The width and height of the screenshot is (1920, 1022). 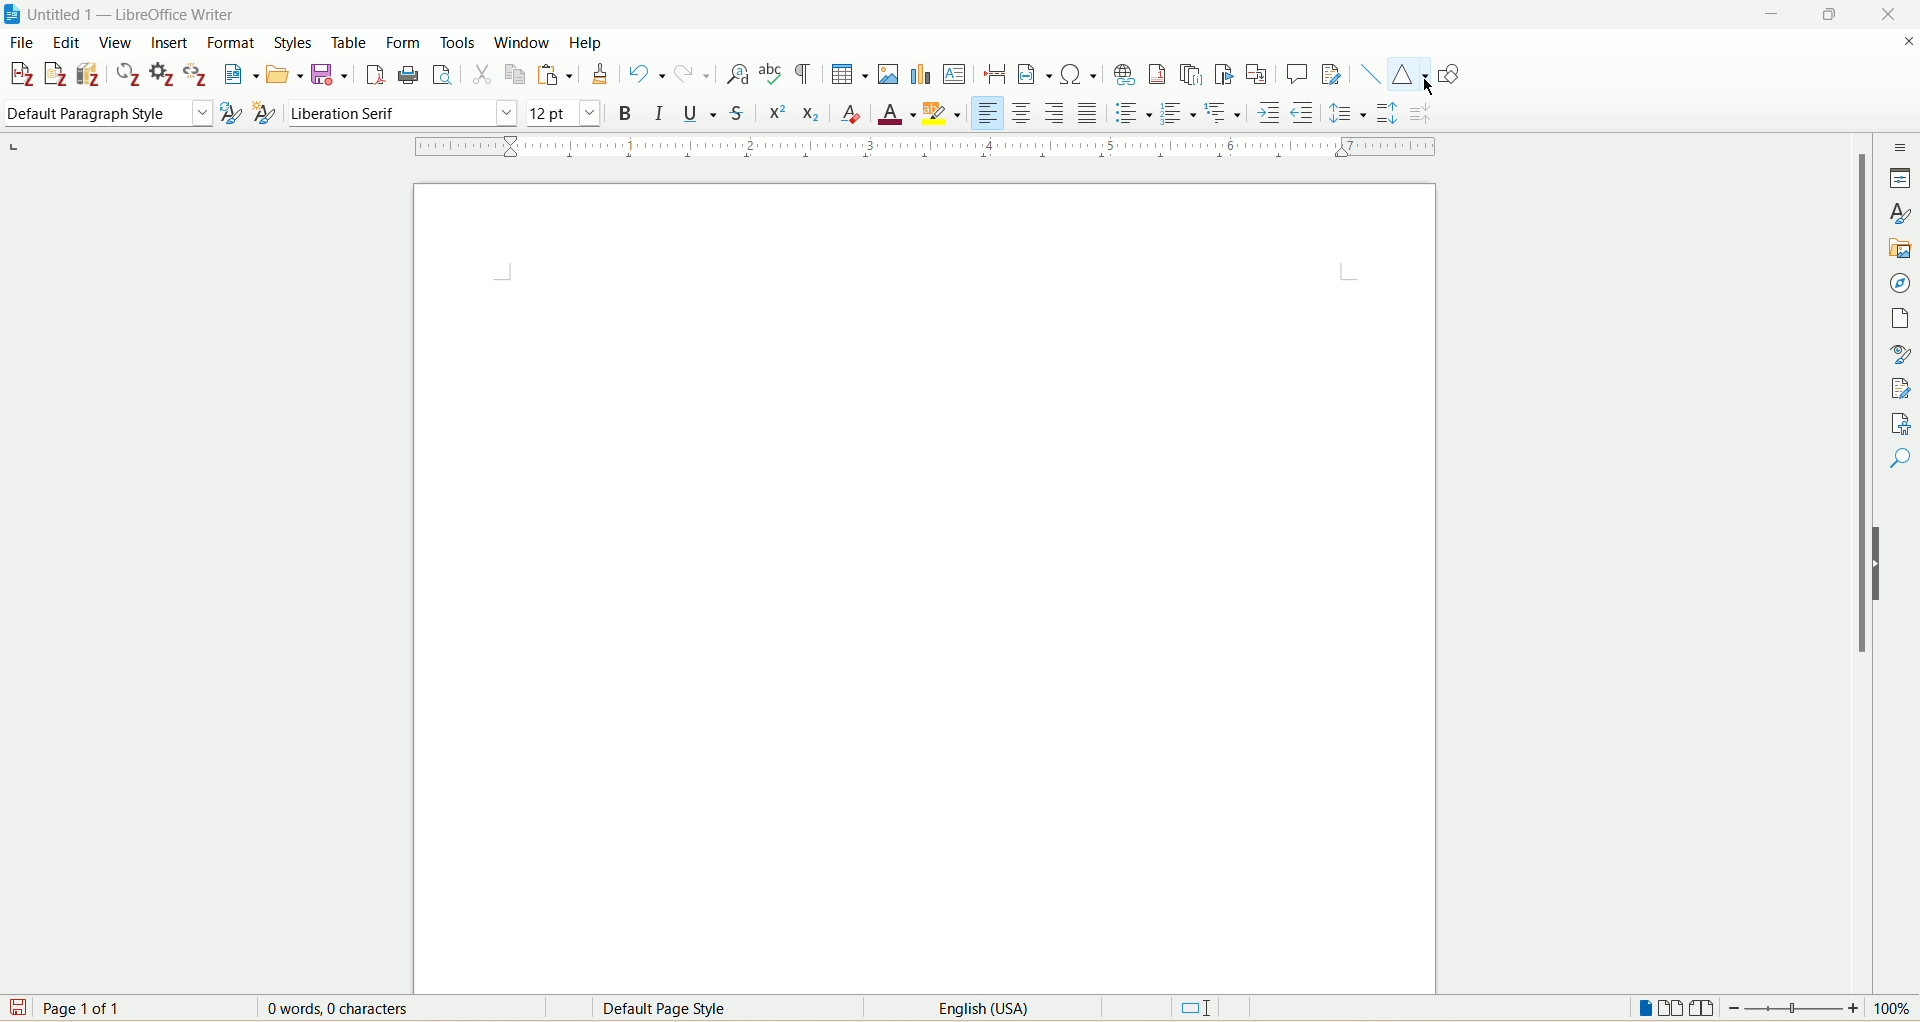 What do you see at coordinates (55, 75) in the screenshot?
I see `add note` at bounding box center [55, 75].